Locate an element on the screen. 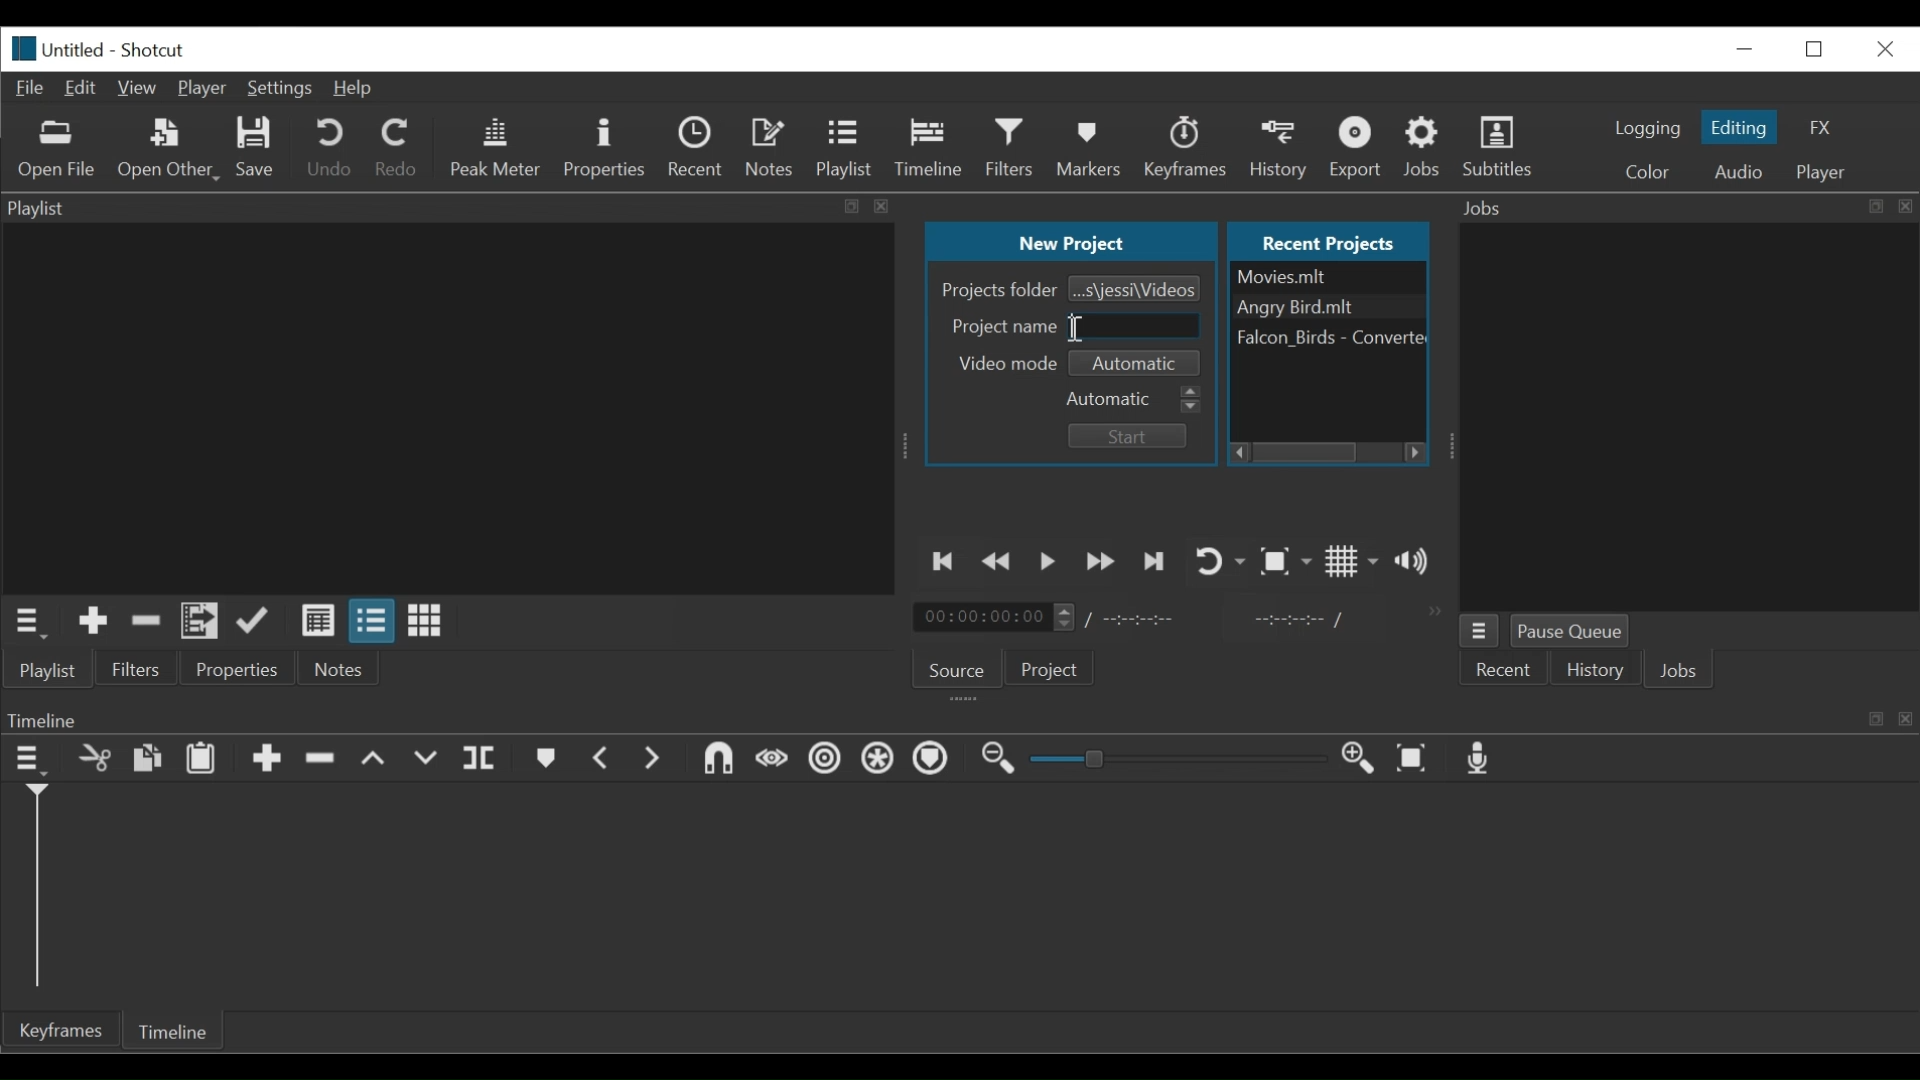 This screenshot has height=1080, width=1920. In point is located at coordinates (1301, 619).